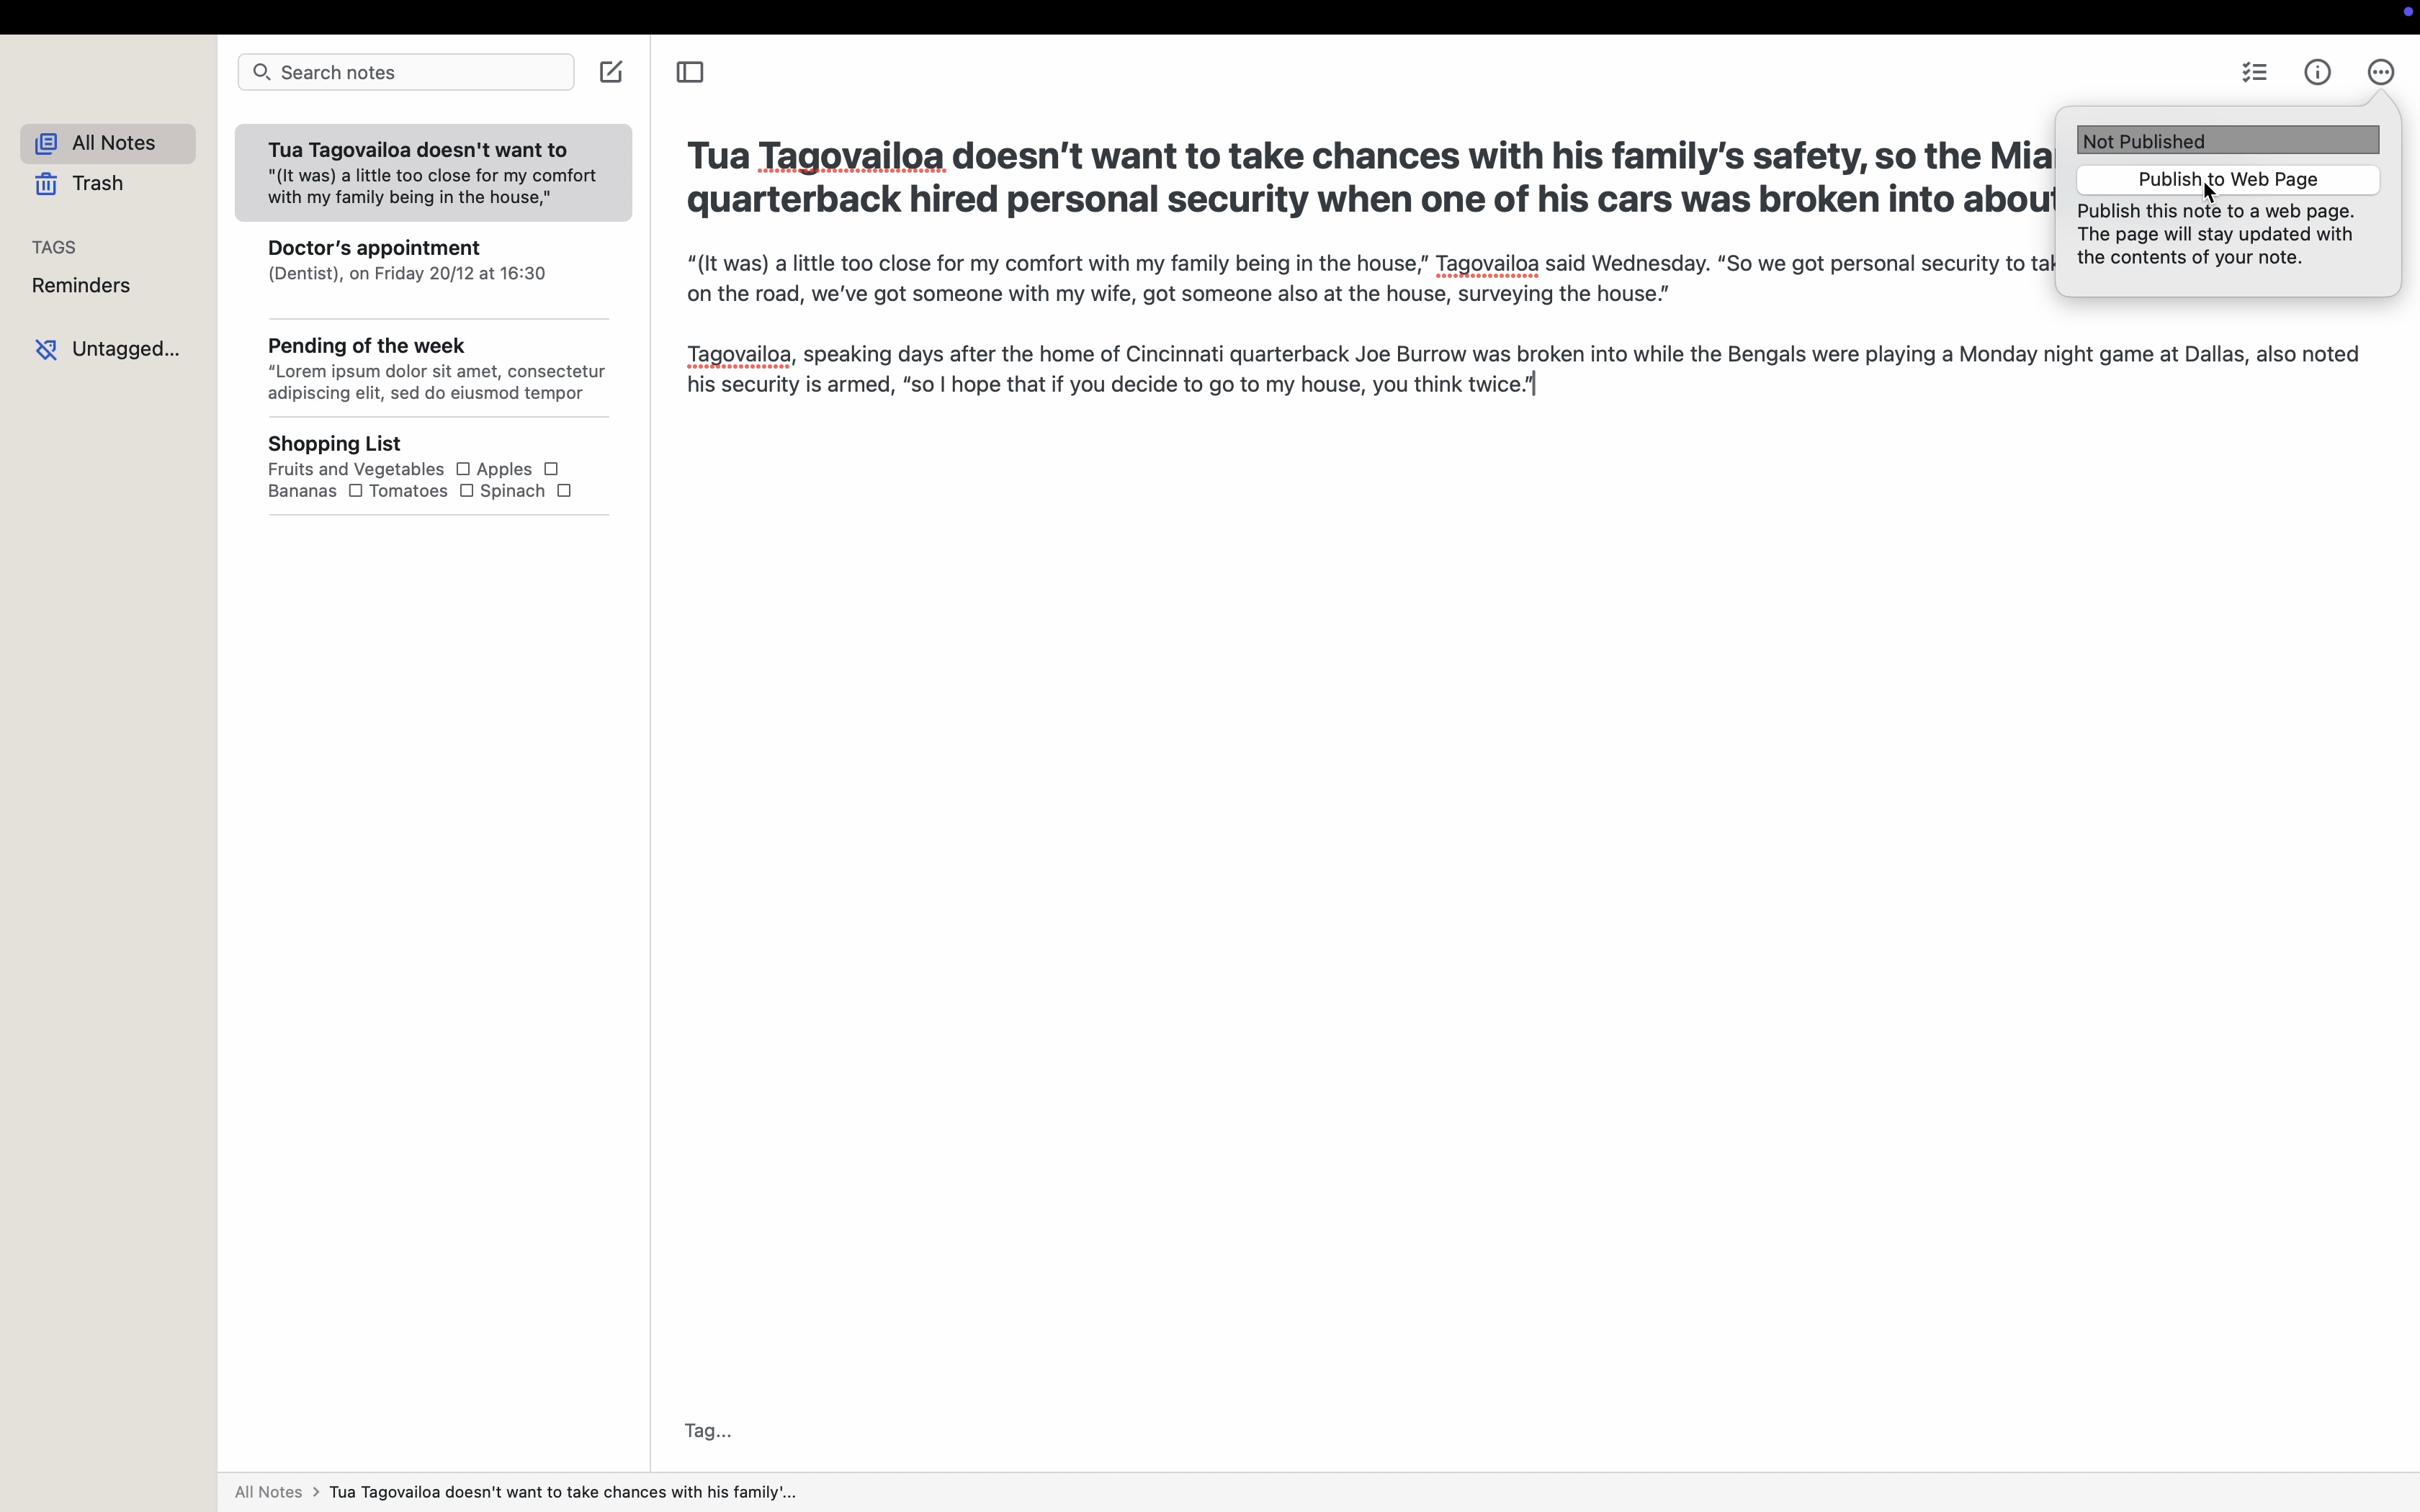  I want to click on toggle sidebar, so click(688, 75).